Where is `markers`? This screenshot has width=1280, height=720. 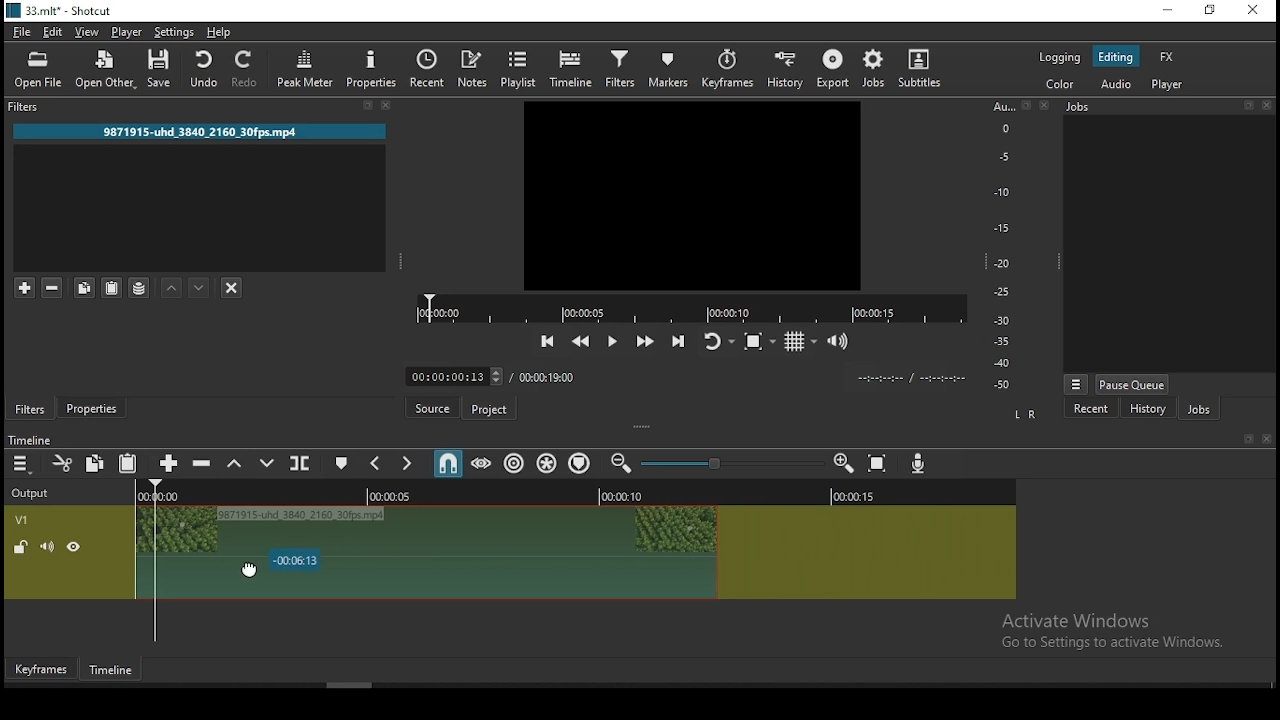
markers is located at coordinates (670, 68).